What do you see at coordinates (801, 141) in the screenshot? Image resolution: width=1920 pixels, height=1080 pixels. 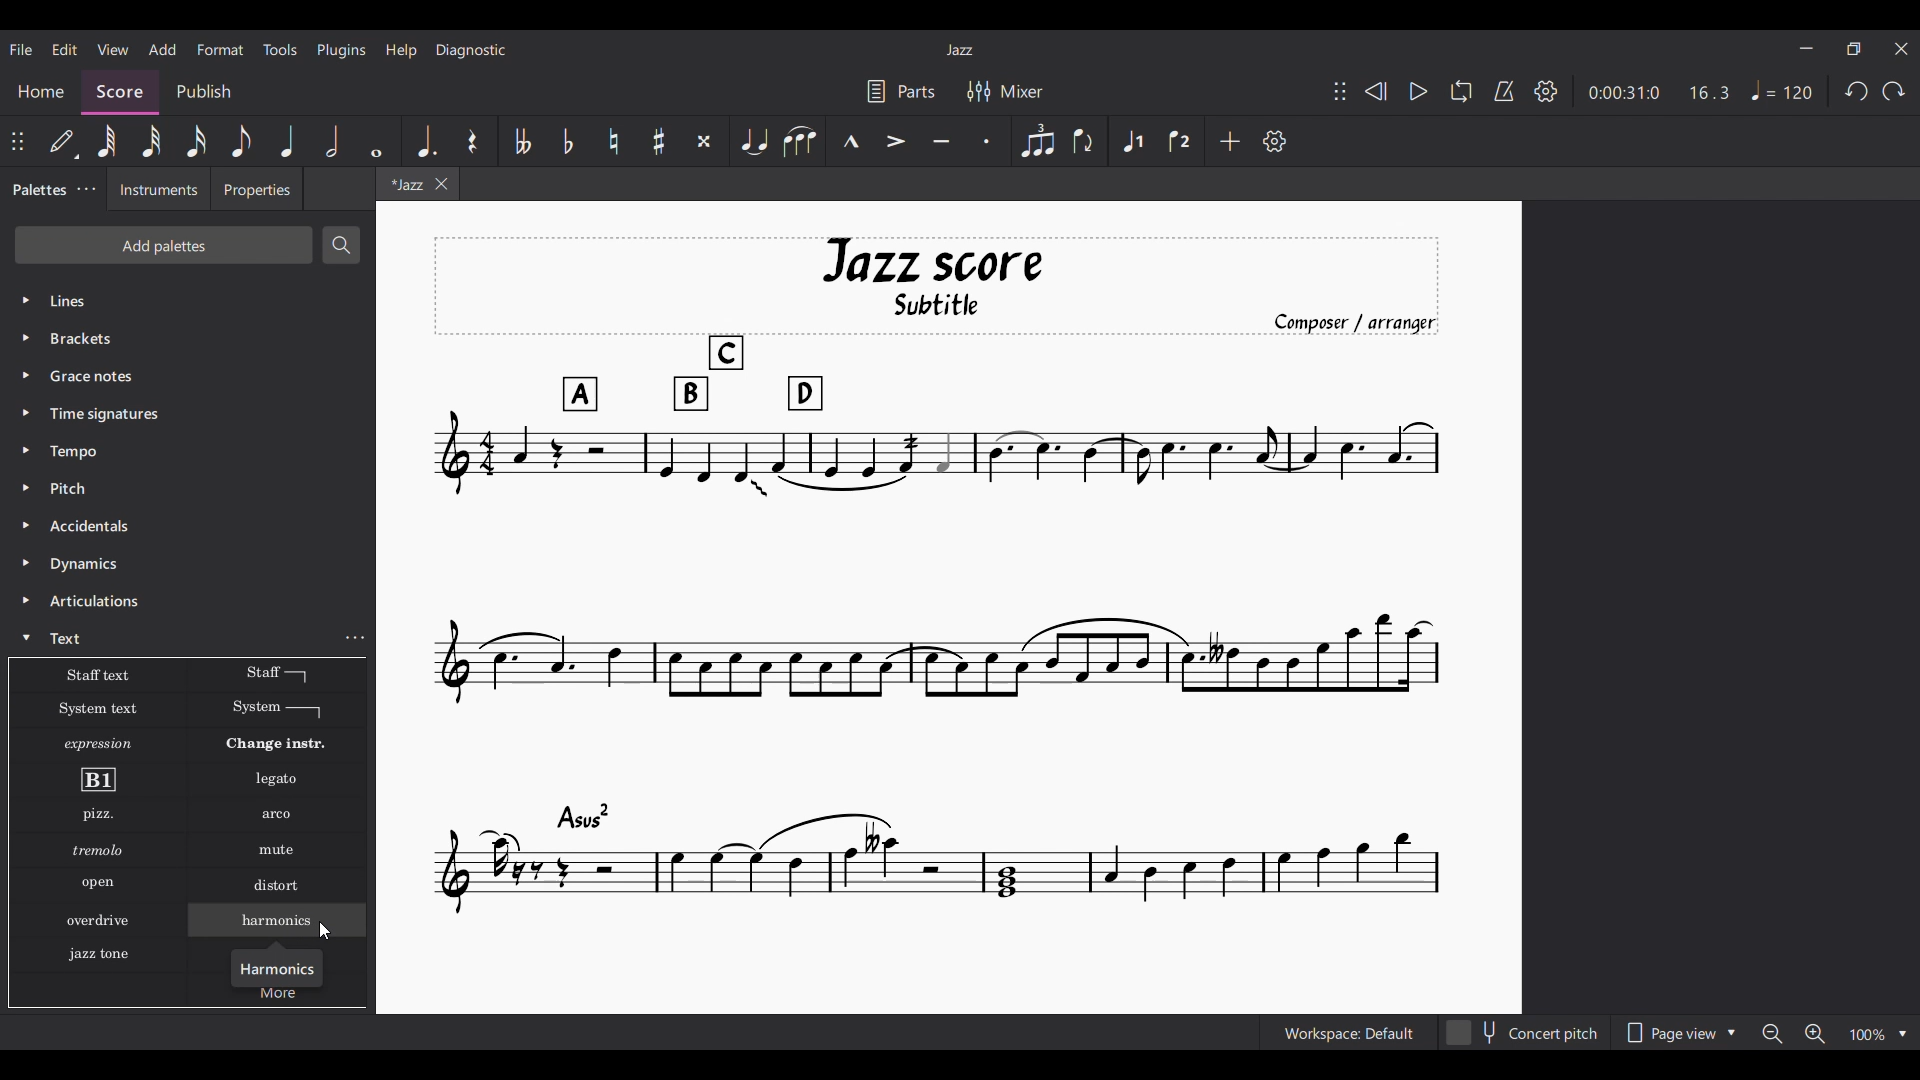 I see `Slur` at bounding box center [801, 141].